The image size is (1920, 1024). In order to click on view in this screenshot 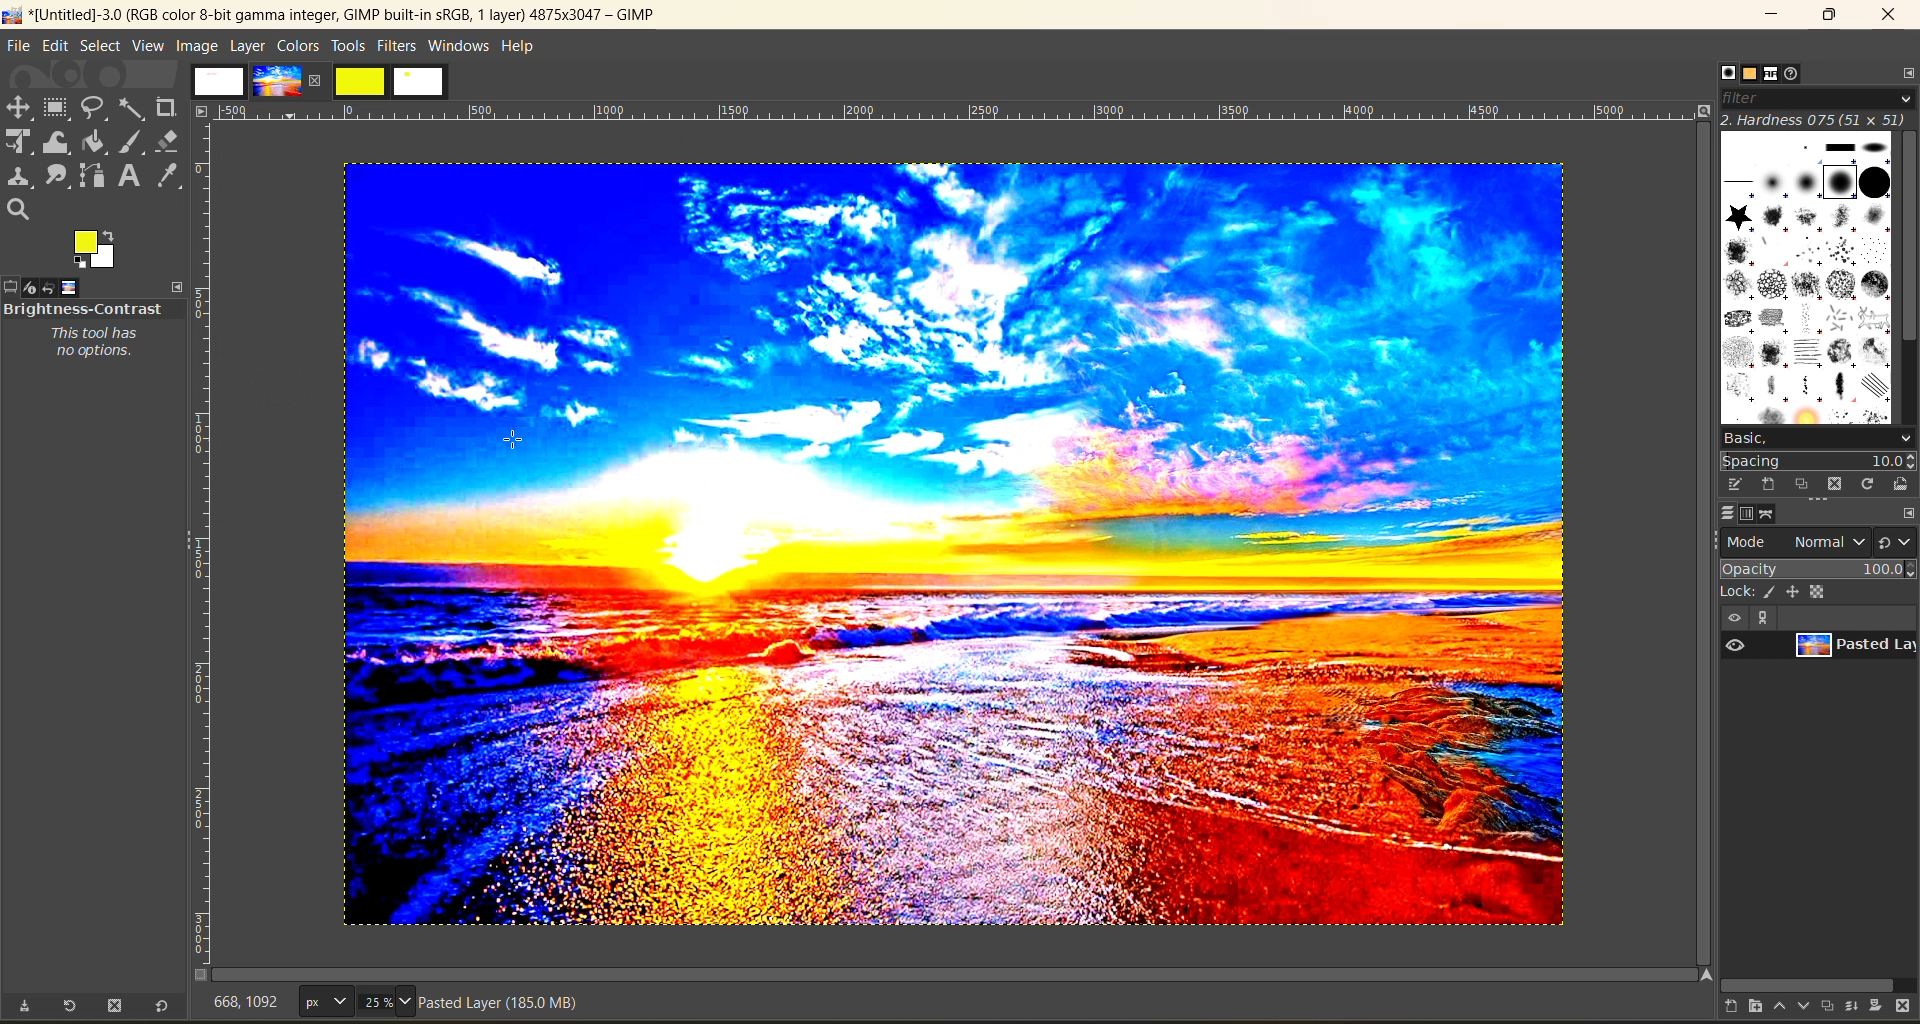, I will do `click(150, 47)`.